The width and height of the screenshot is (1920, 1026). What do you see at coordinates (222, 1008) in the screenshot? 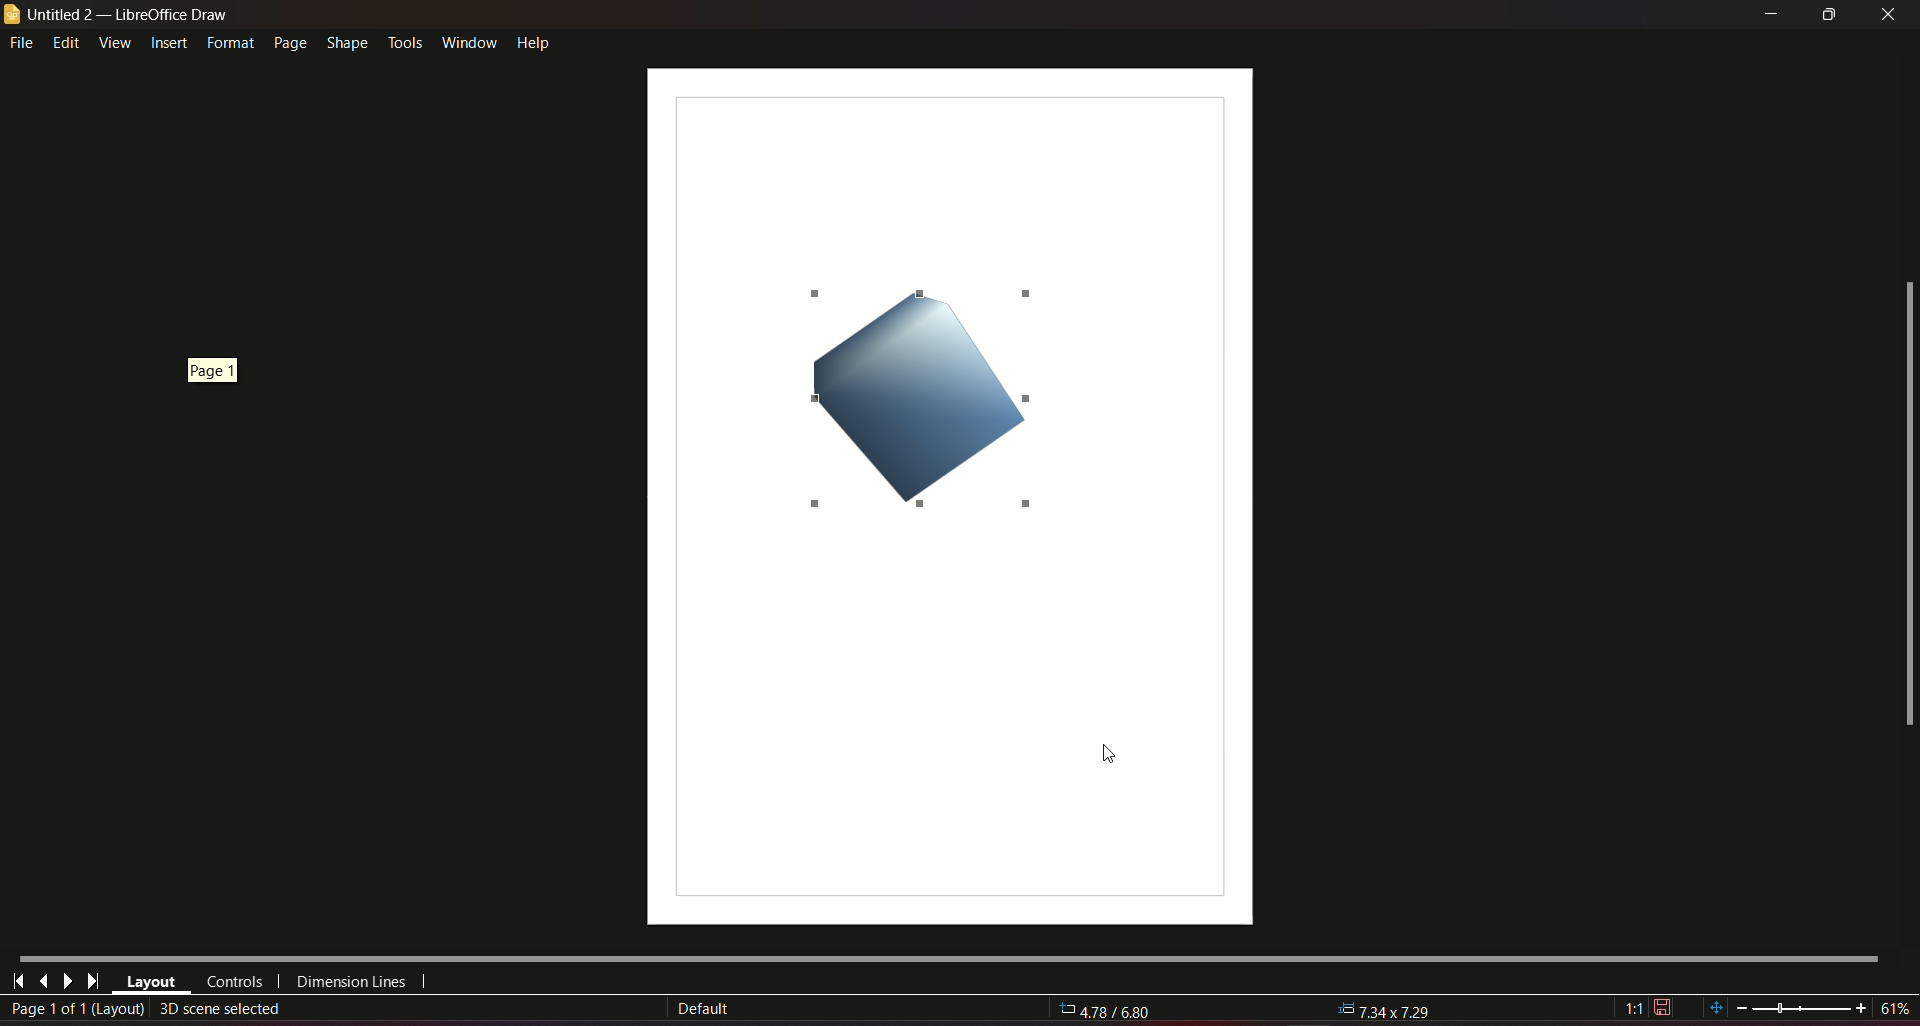
I see `create 3D scene` at bounding box center [222, 1008].